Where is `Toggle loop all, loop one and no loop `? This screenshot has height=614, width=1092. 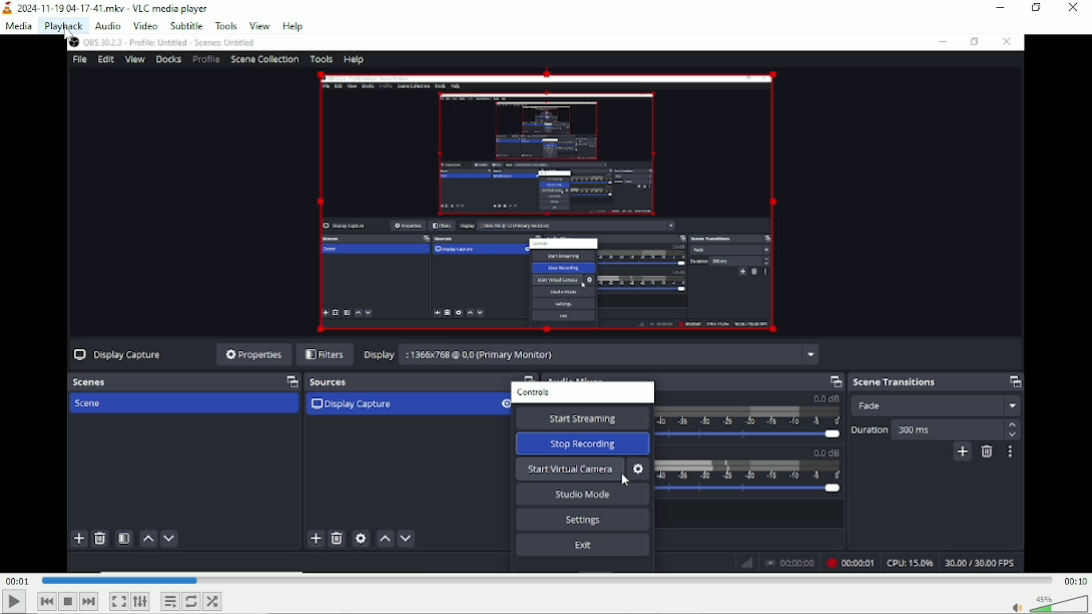
Toggle loop all, loop one and no loop  is located at coordinates (192, 601).